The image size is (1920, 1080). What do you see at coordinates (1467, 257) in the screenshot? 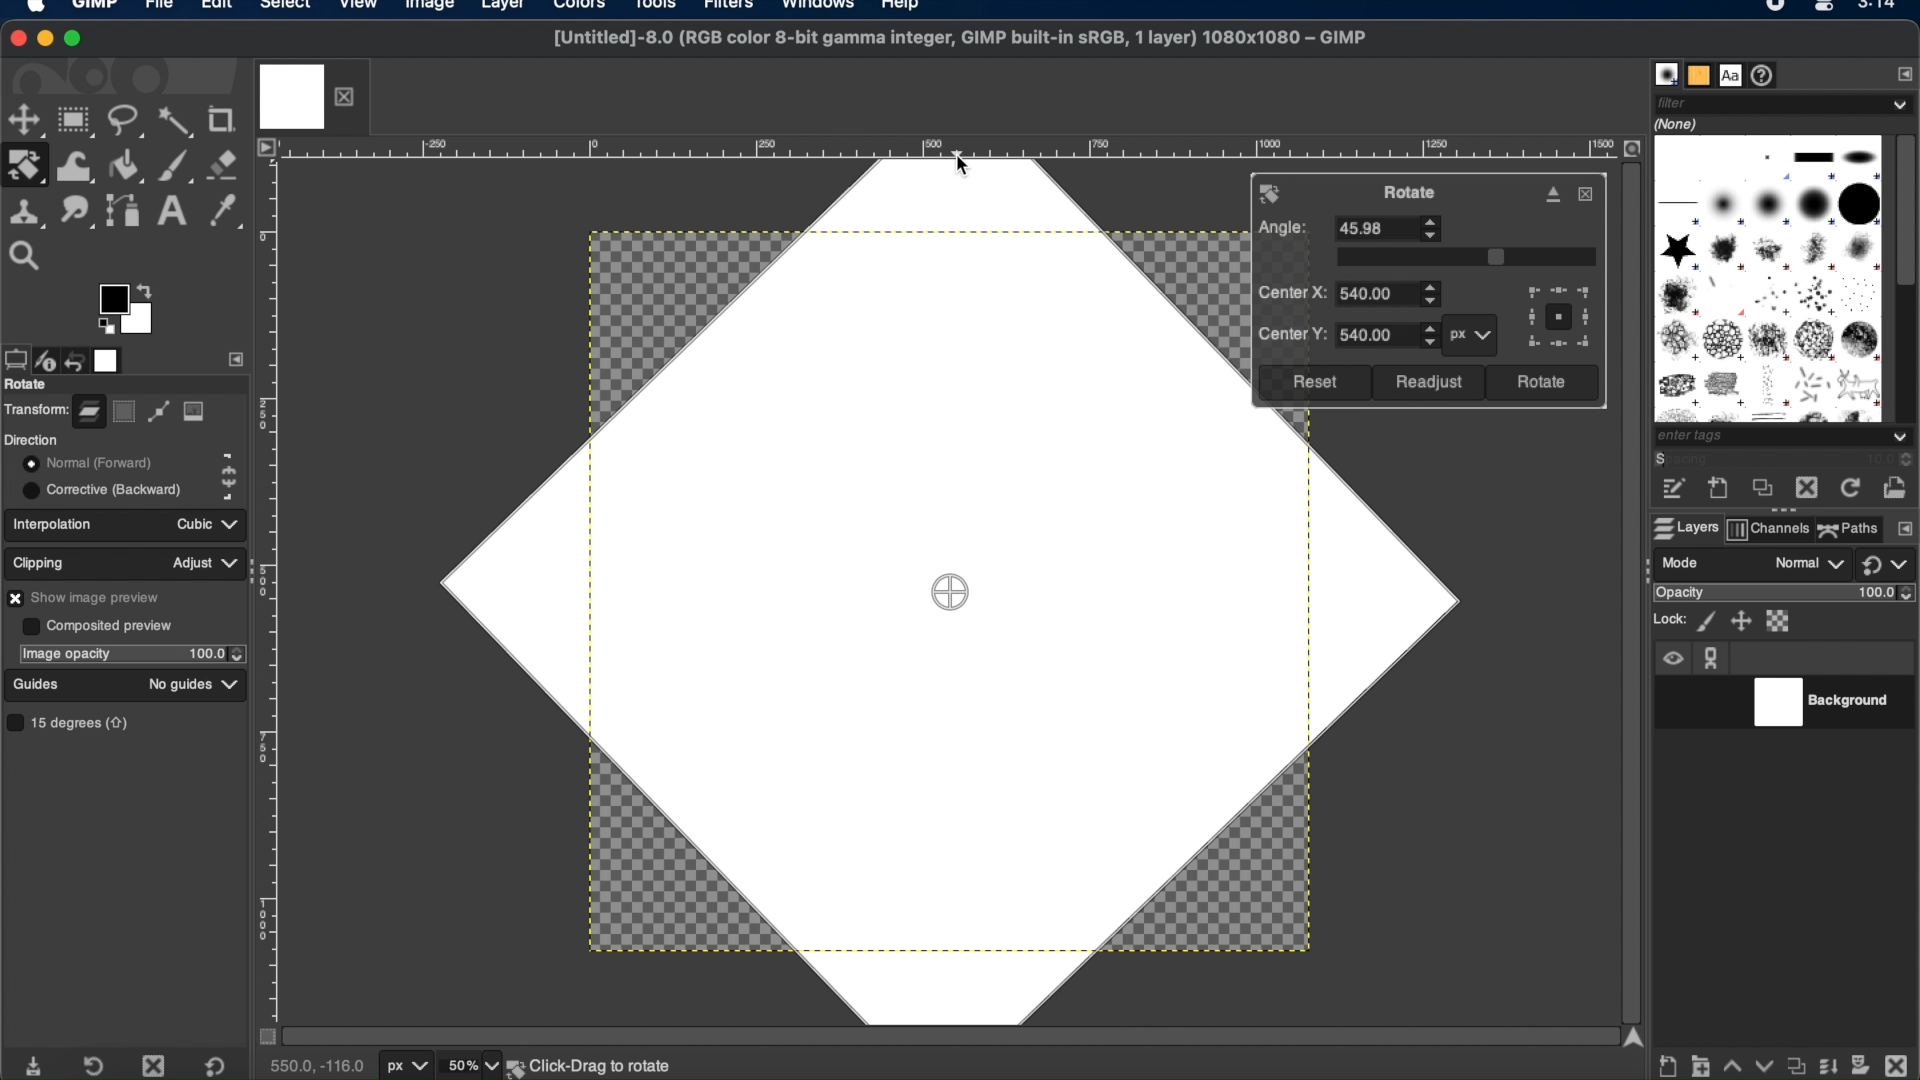
I see `slider` at bounding box center [1467, 257].